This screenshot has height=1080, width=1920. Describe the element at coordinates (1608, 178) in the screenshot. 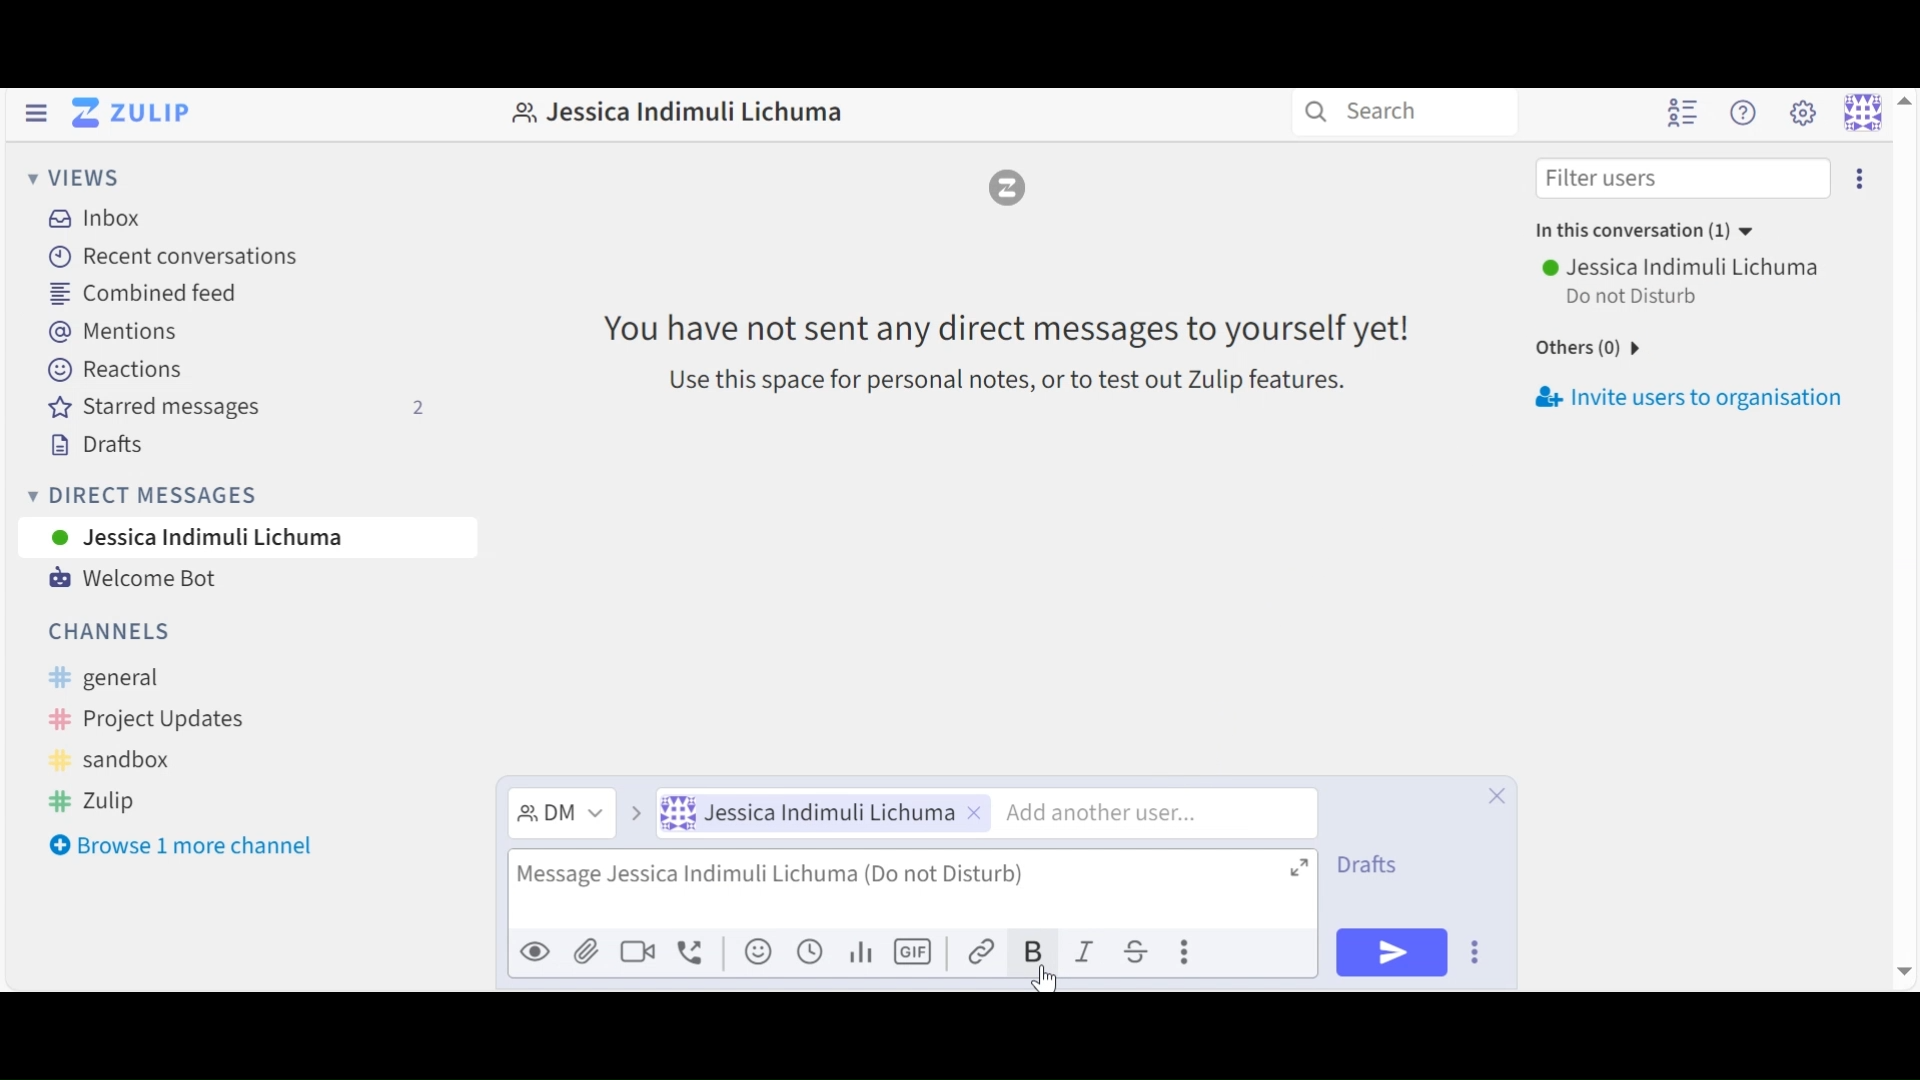

I see `filter users` at that location.